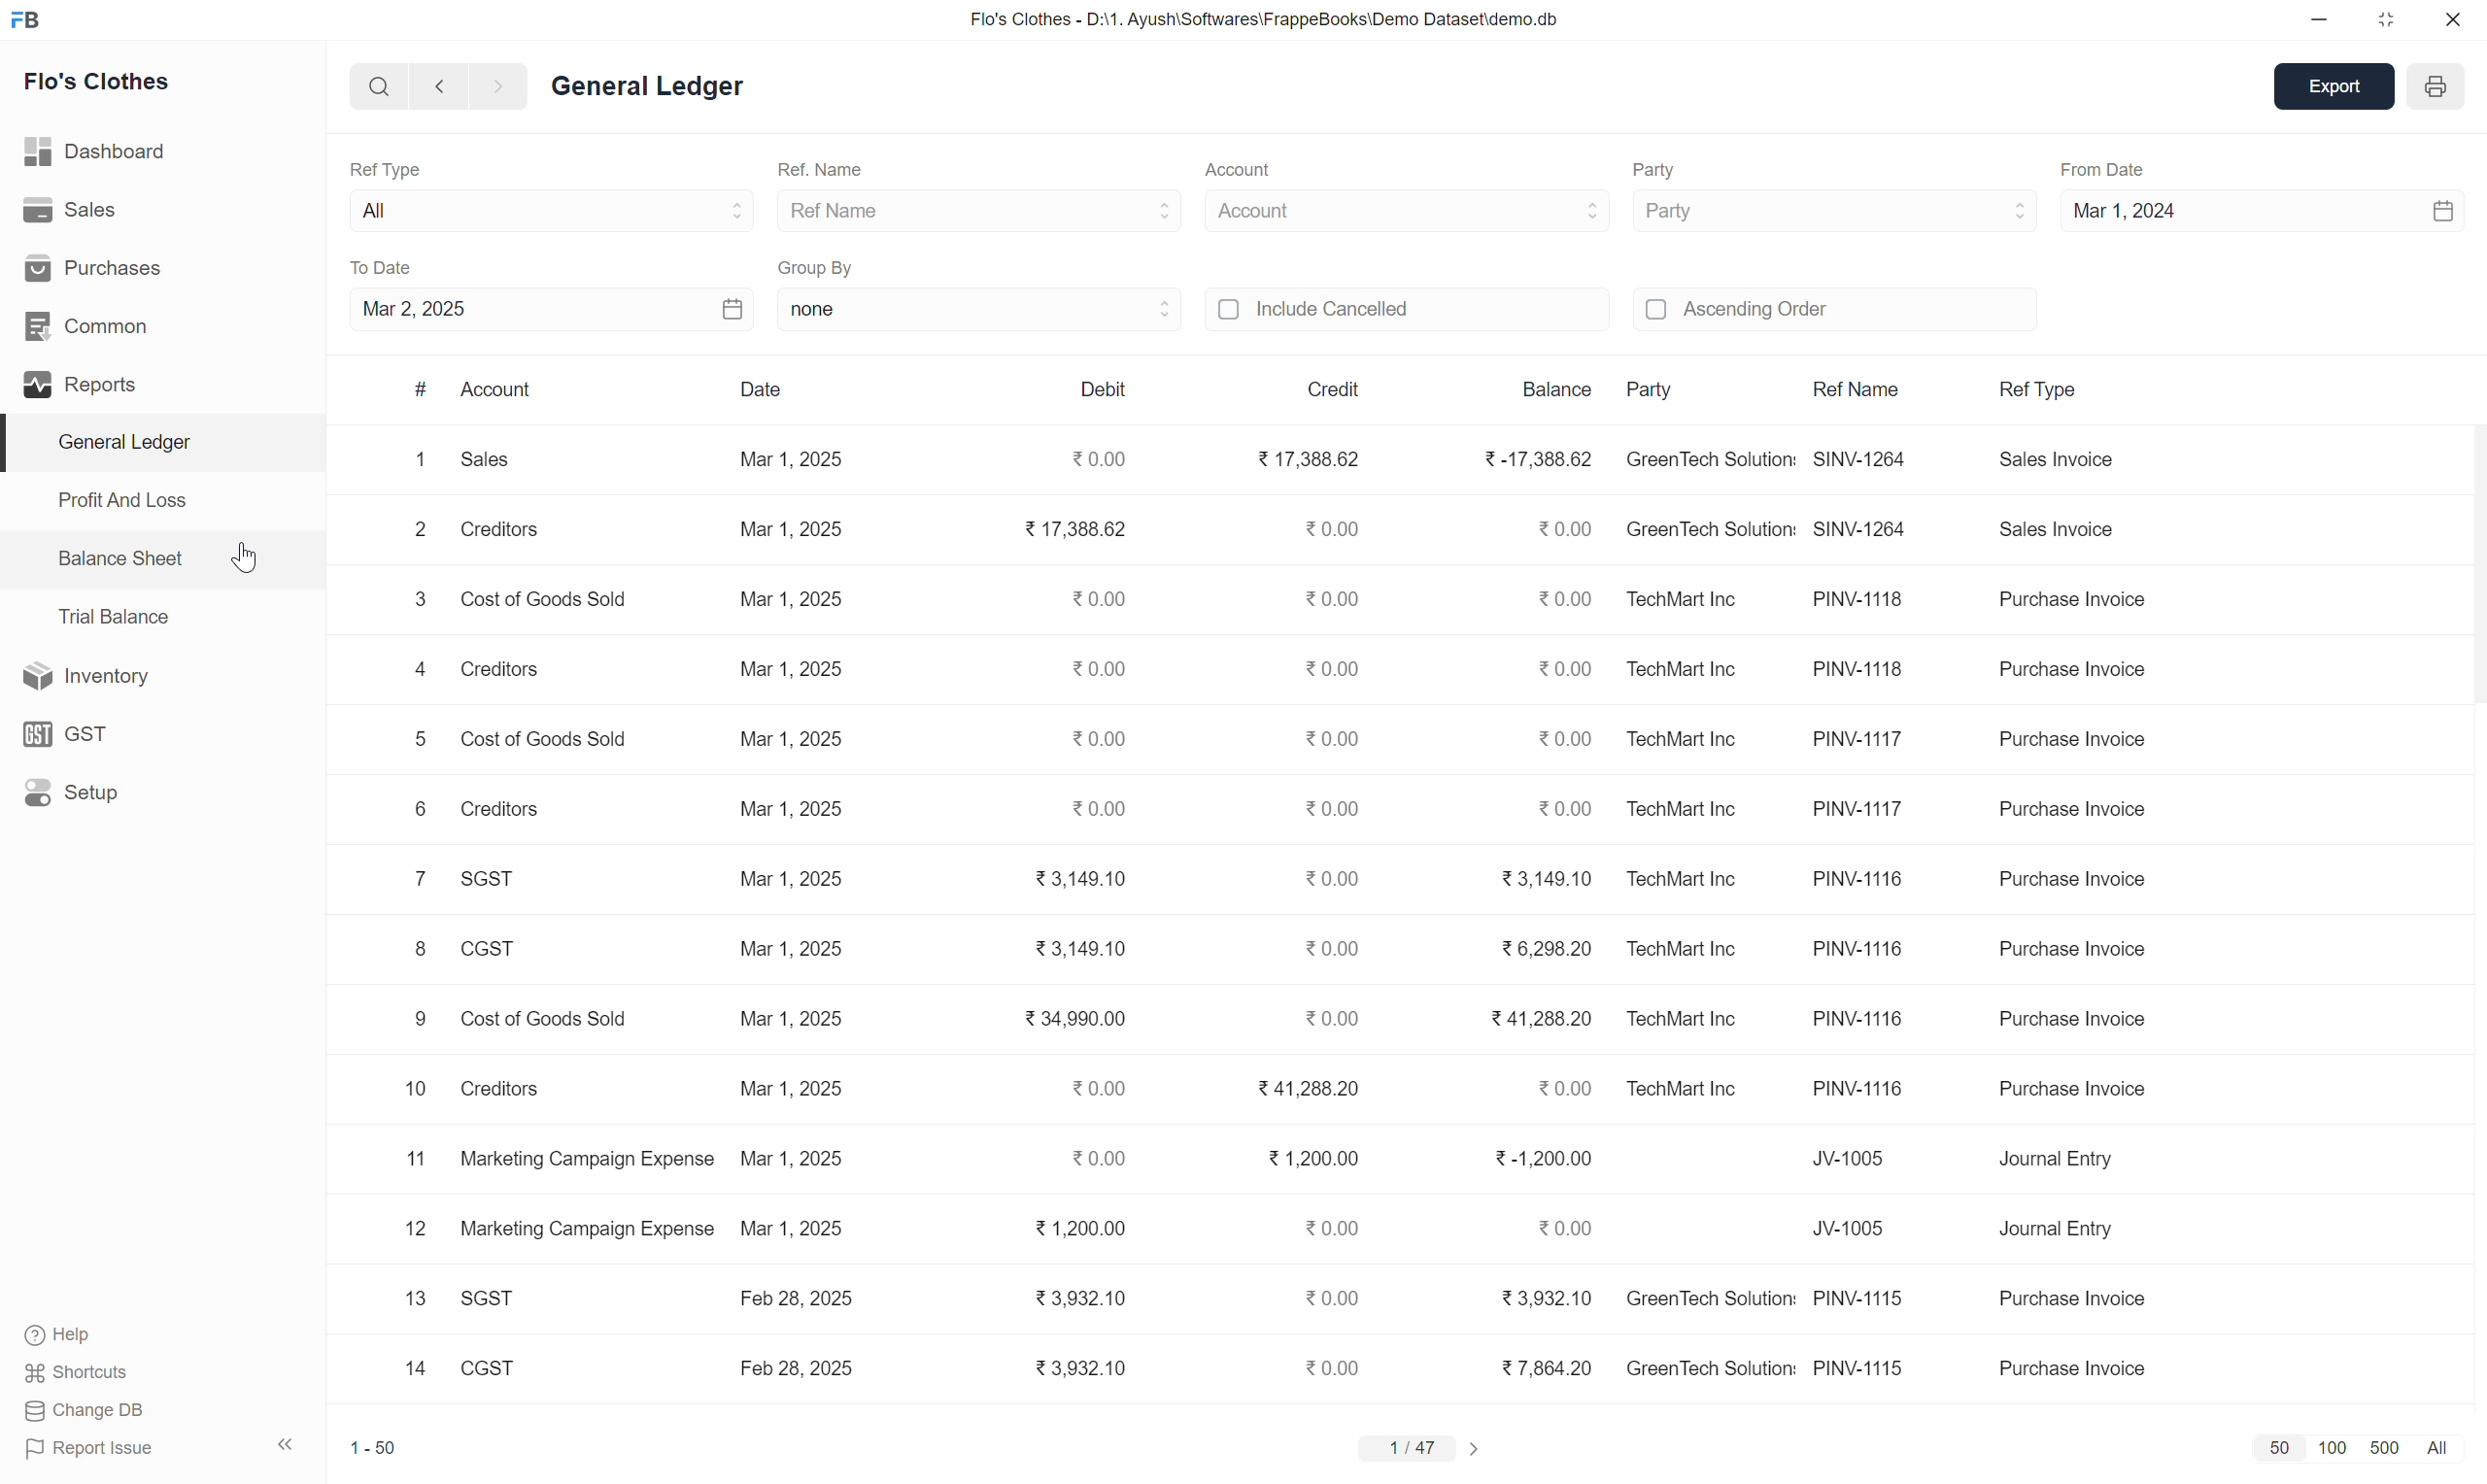 Image resolution: width=2487 pixels, height=1484 pixels. Describe the element at coordinates (414, 1088) in the screenshot. I see `10` at that location.